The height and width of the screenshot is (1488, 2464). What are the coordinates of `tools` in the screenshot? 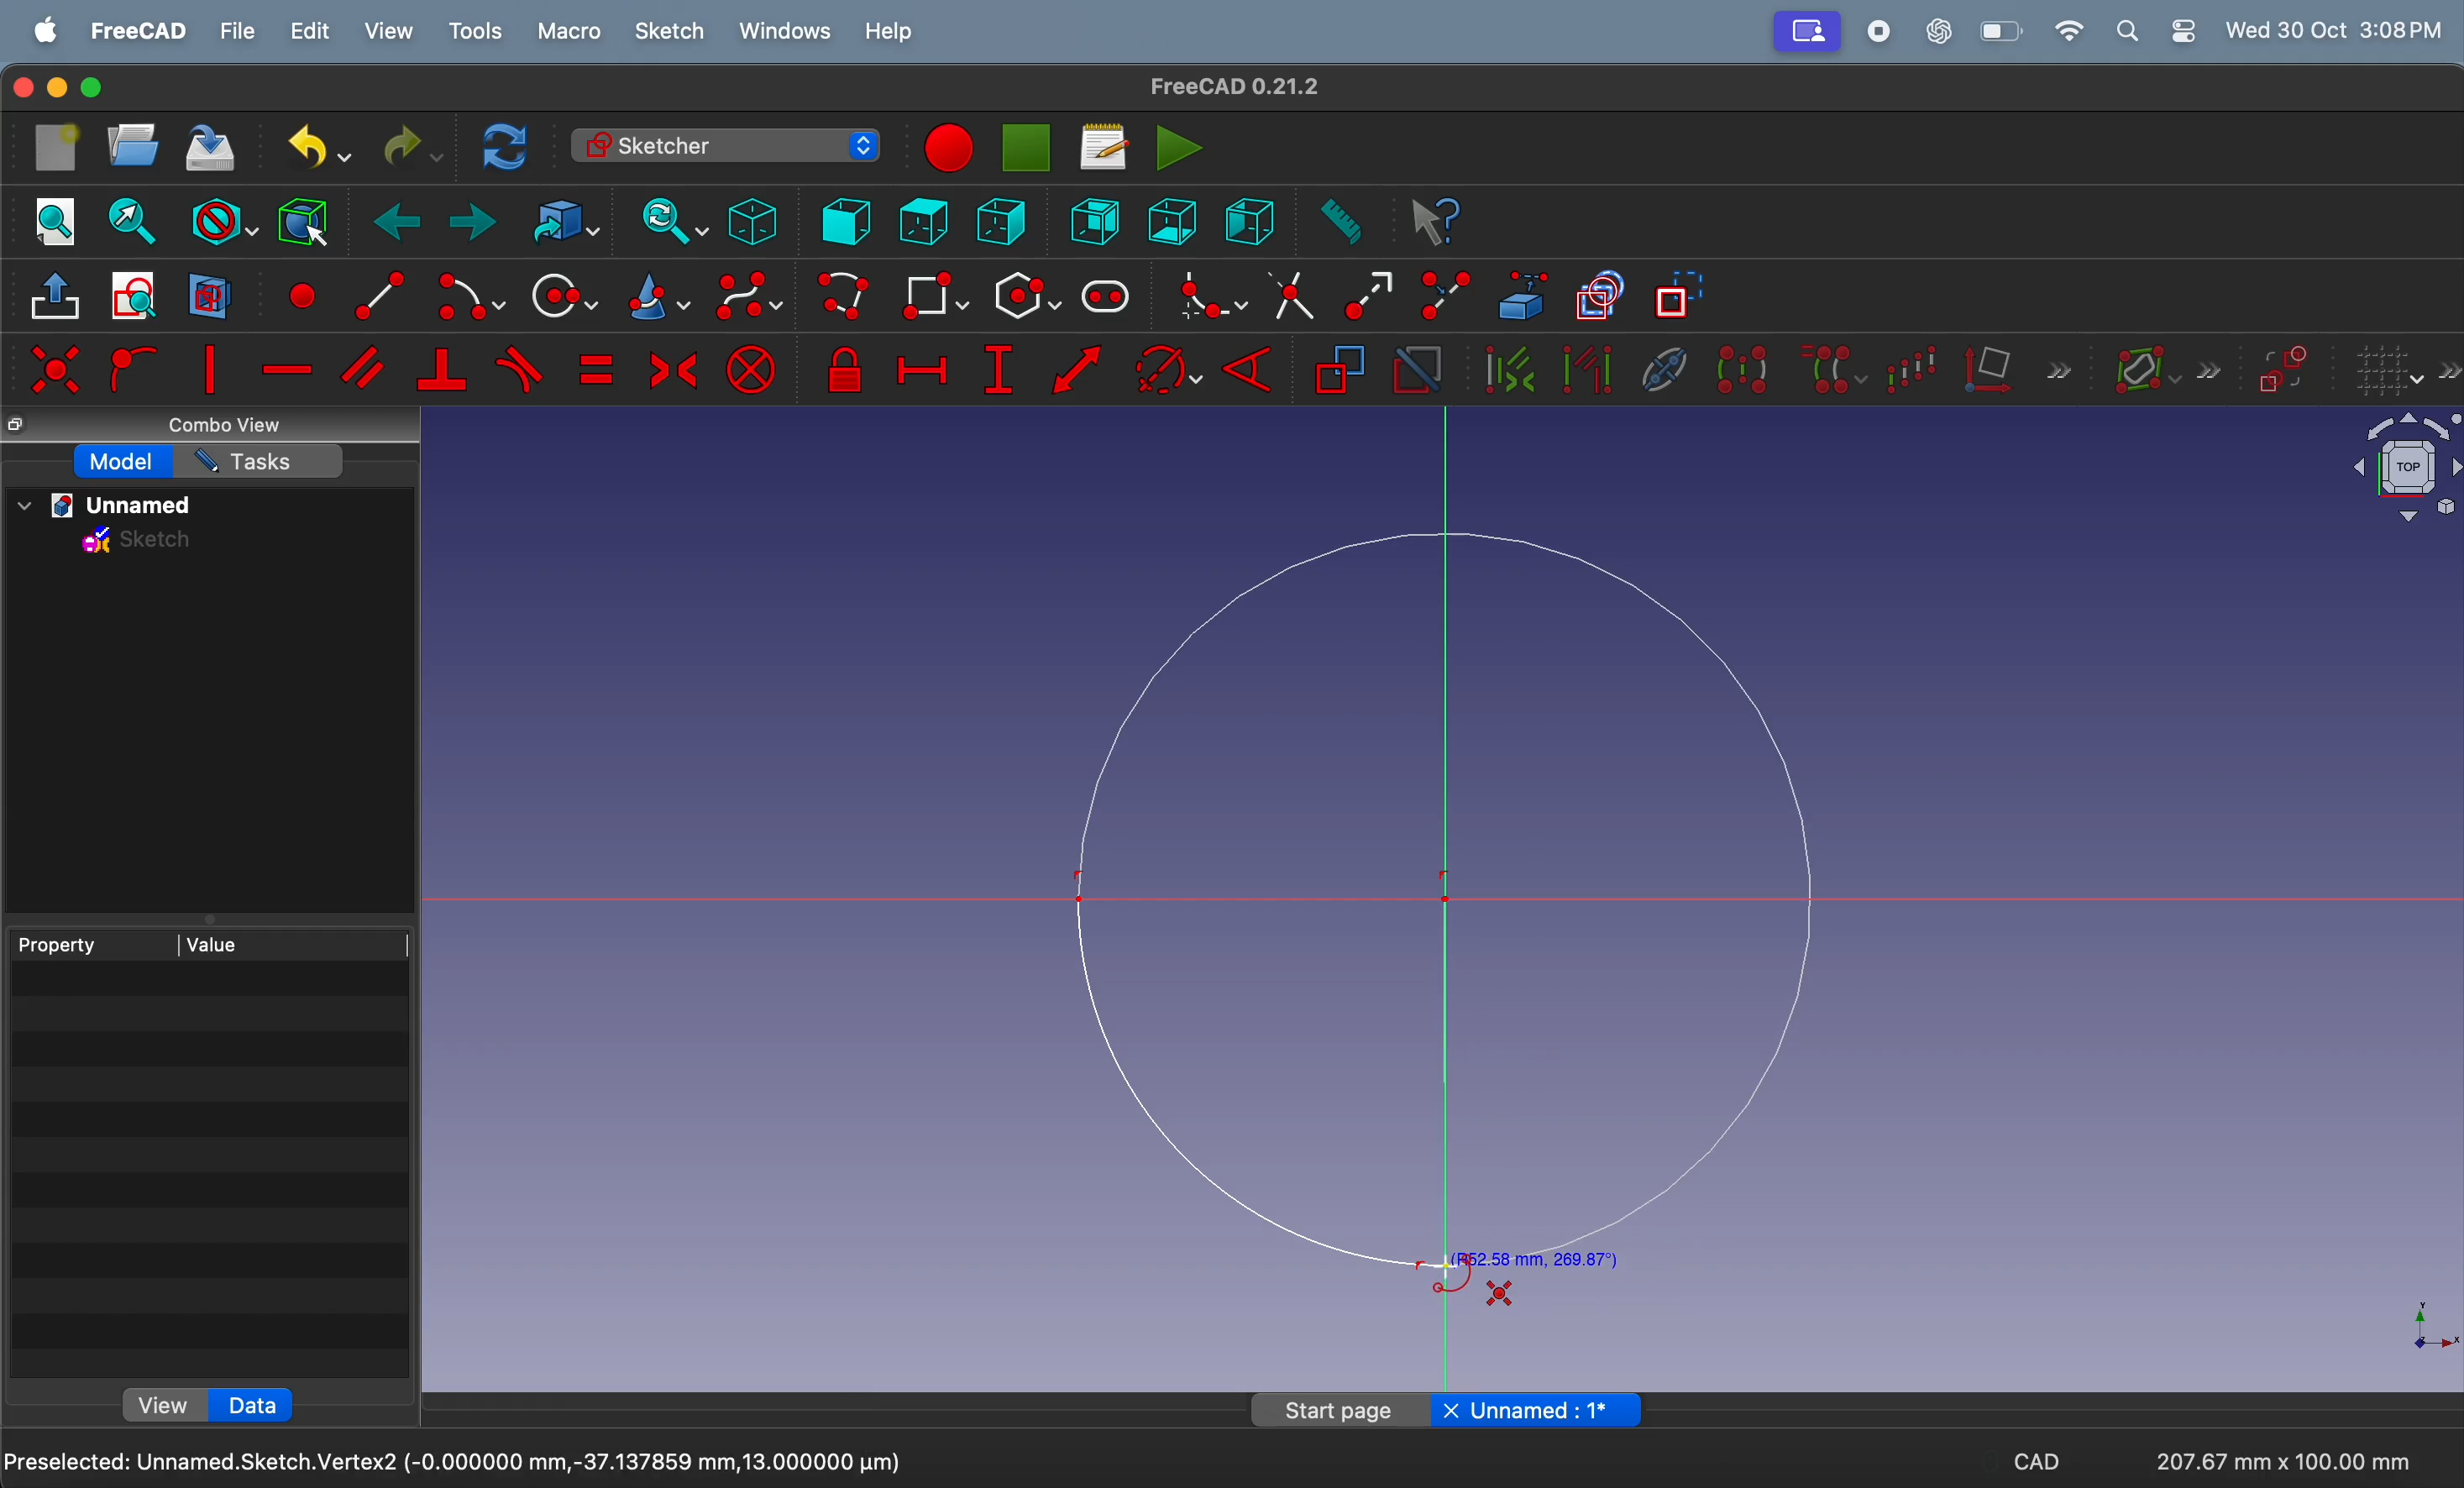 It's located at (481, 32).